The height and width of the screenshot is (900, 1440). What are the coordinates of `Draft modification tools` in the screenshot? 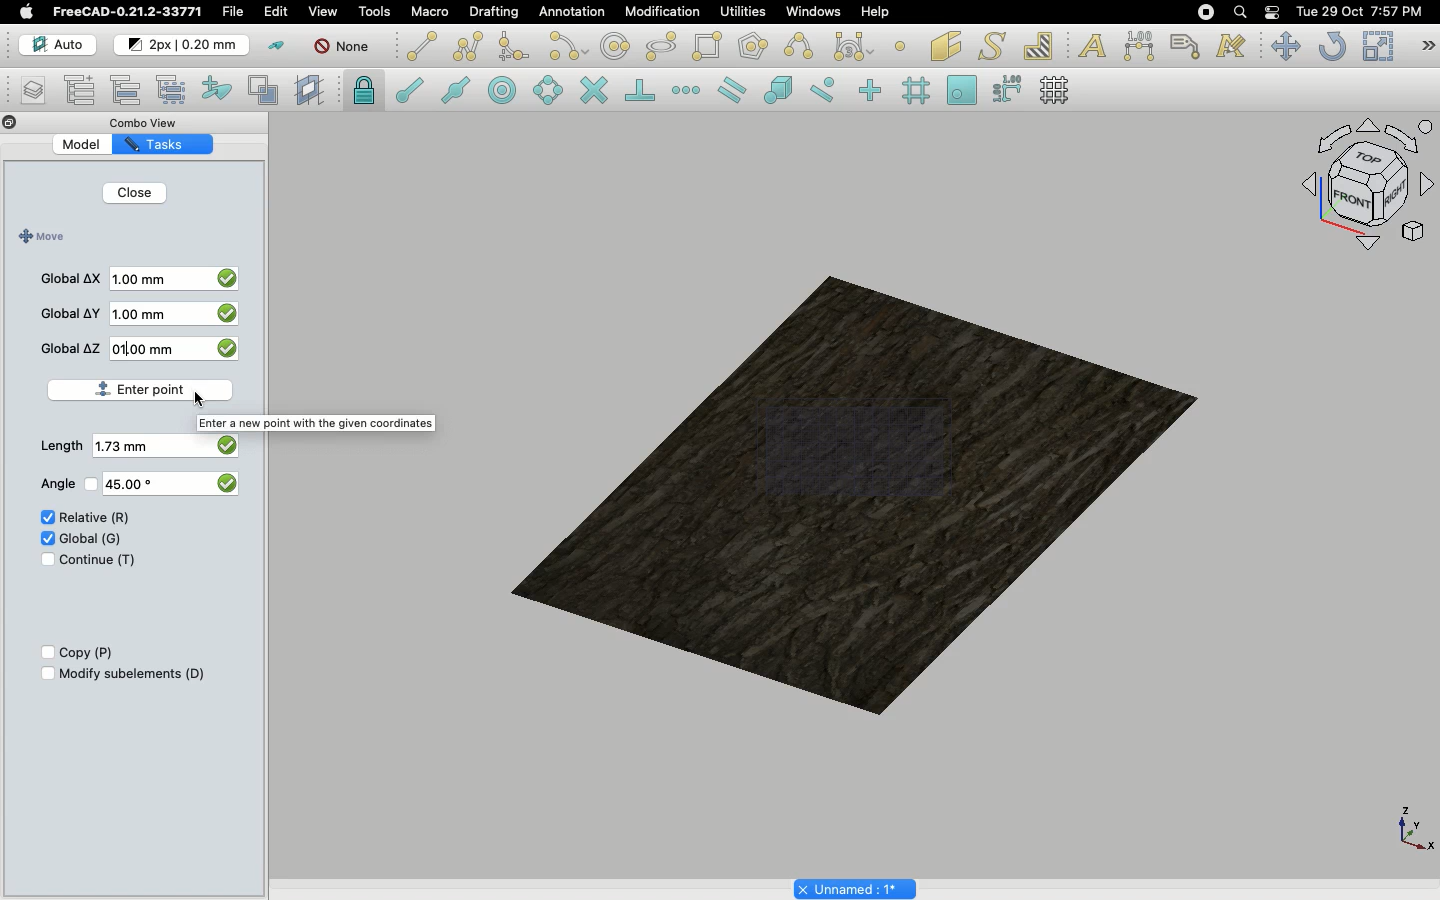 It's located at (1427, 48).